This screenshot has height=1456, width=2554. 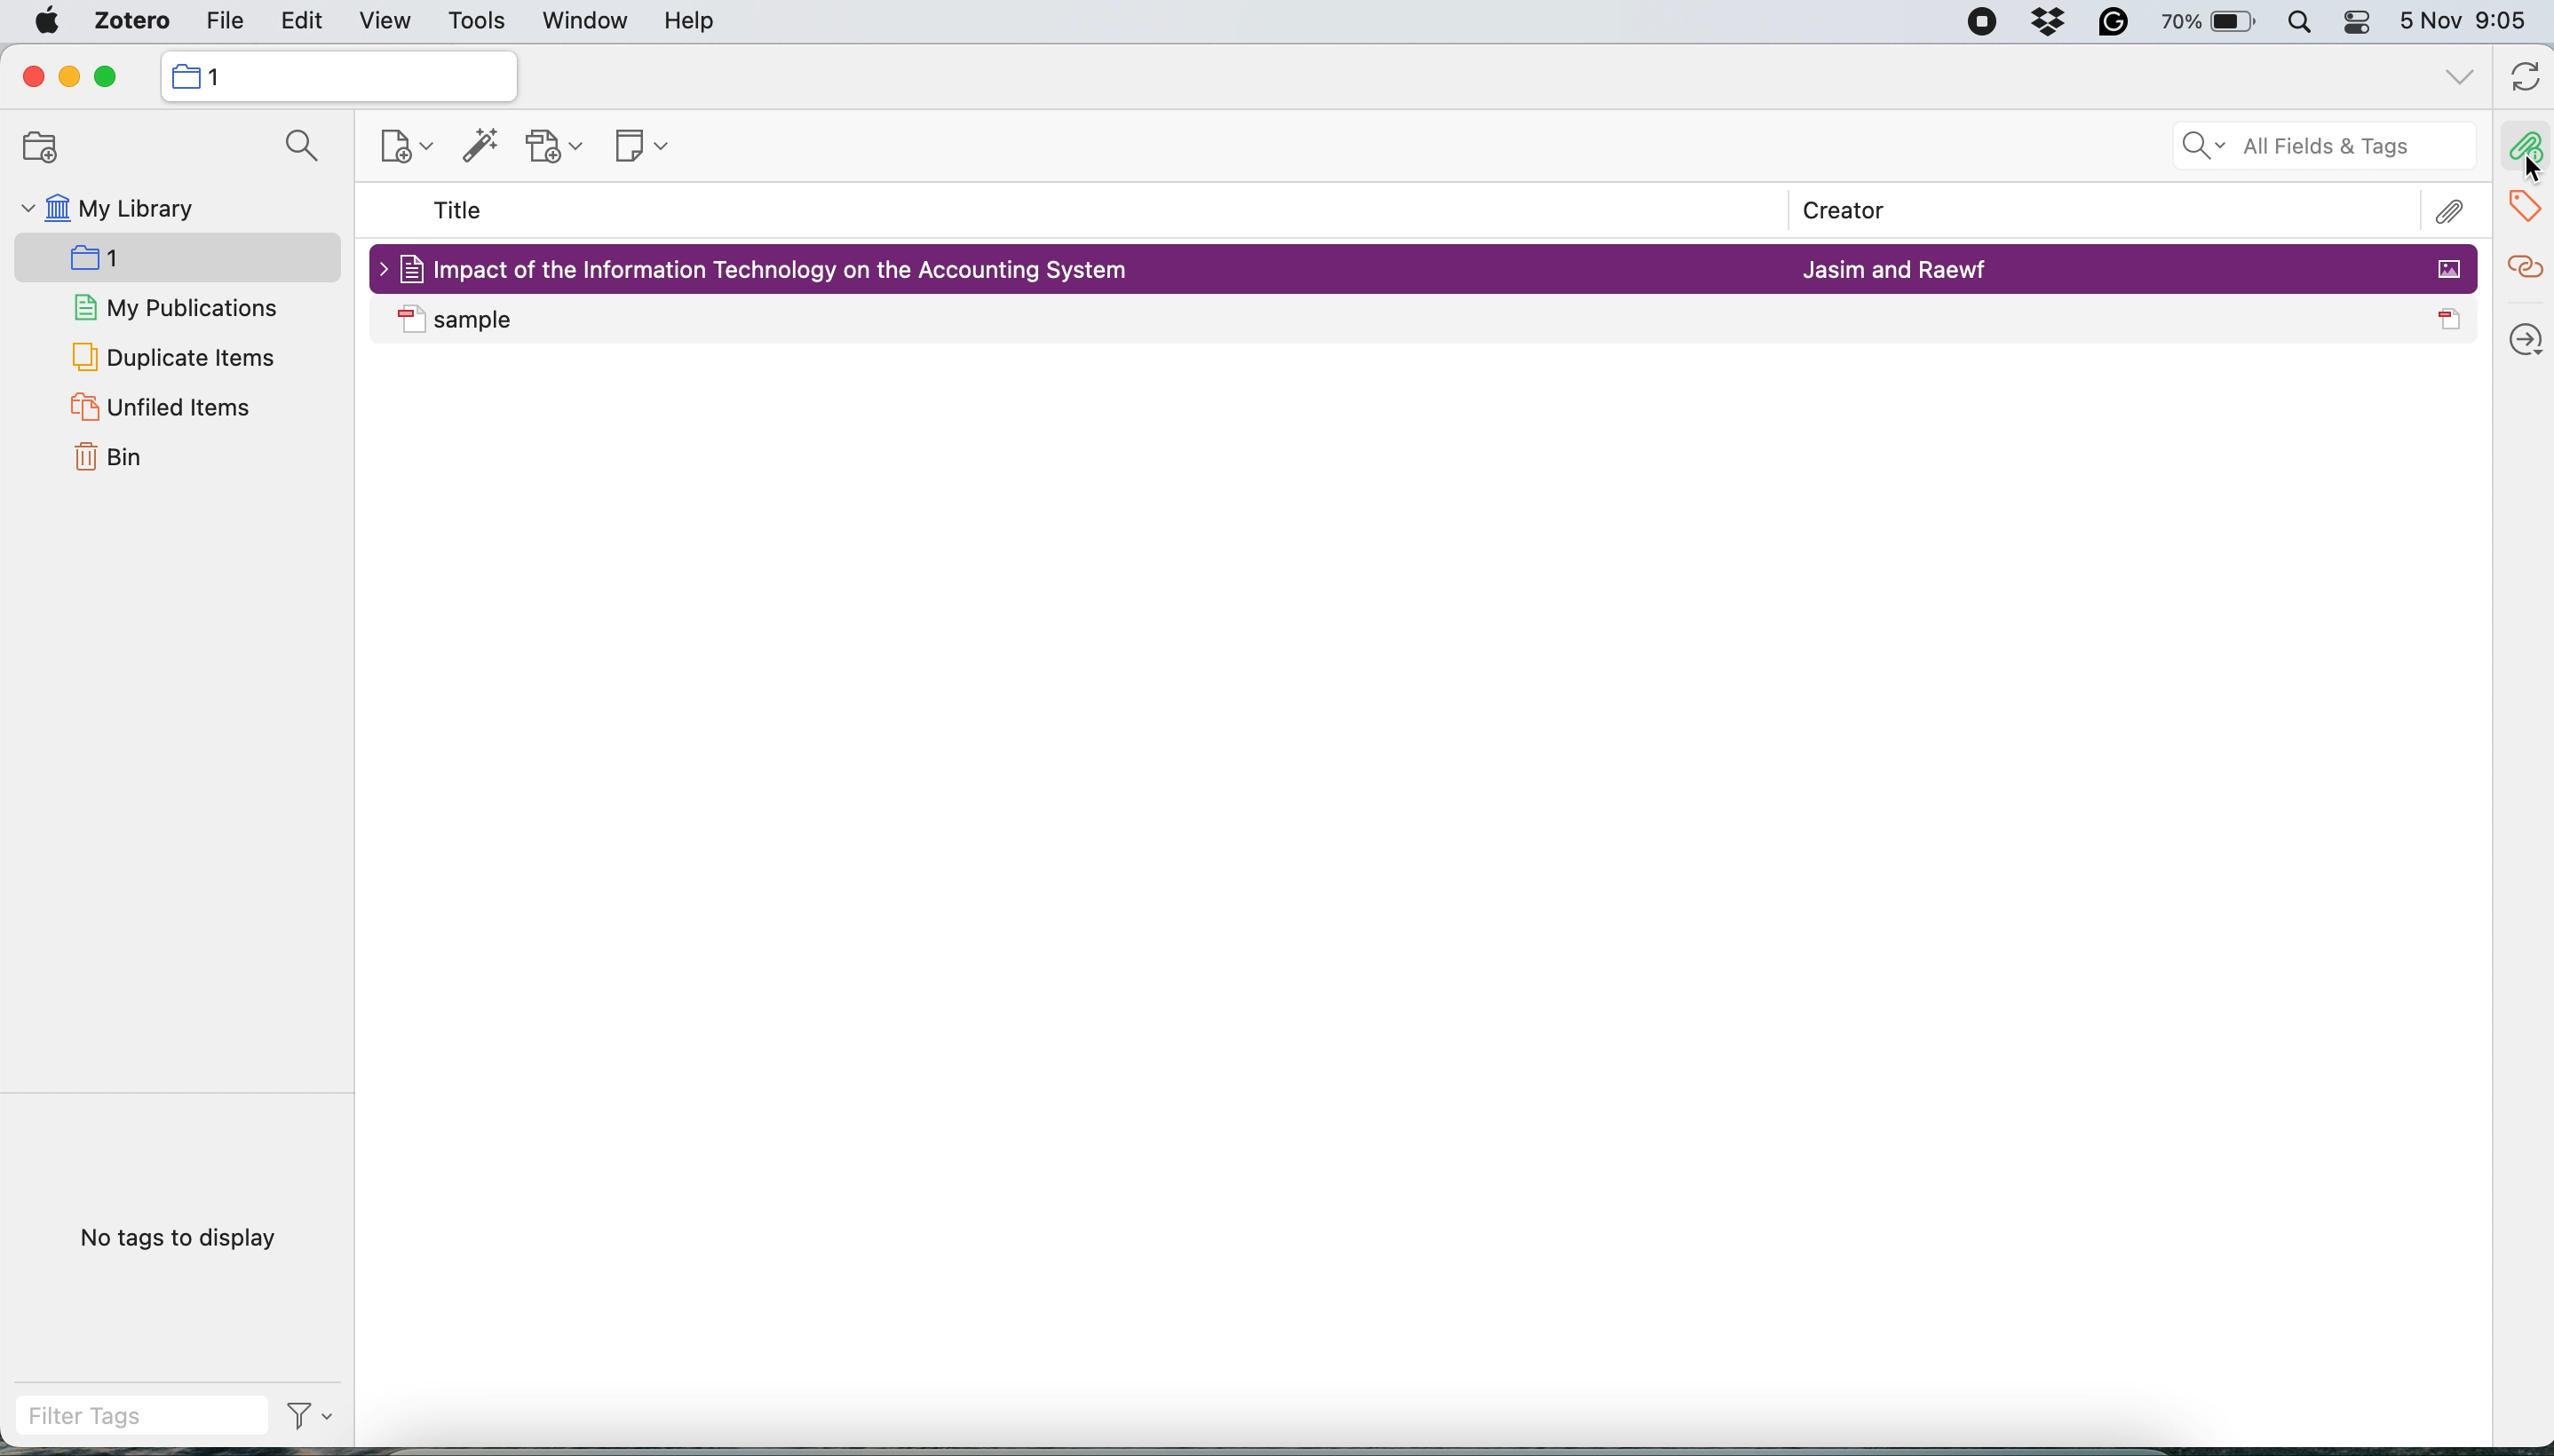 I want to click on creator, so click(x=1831, y=212).